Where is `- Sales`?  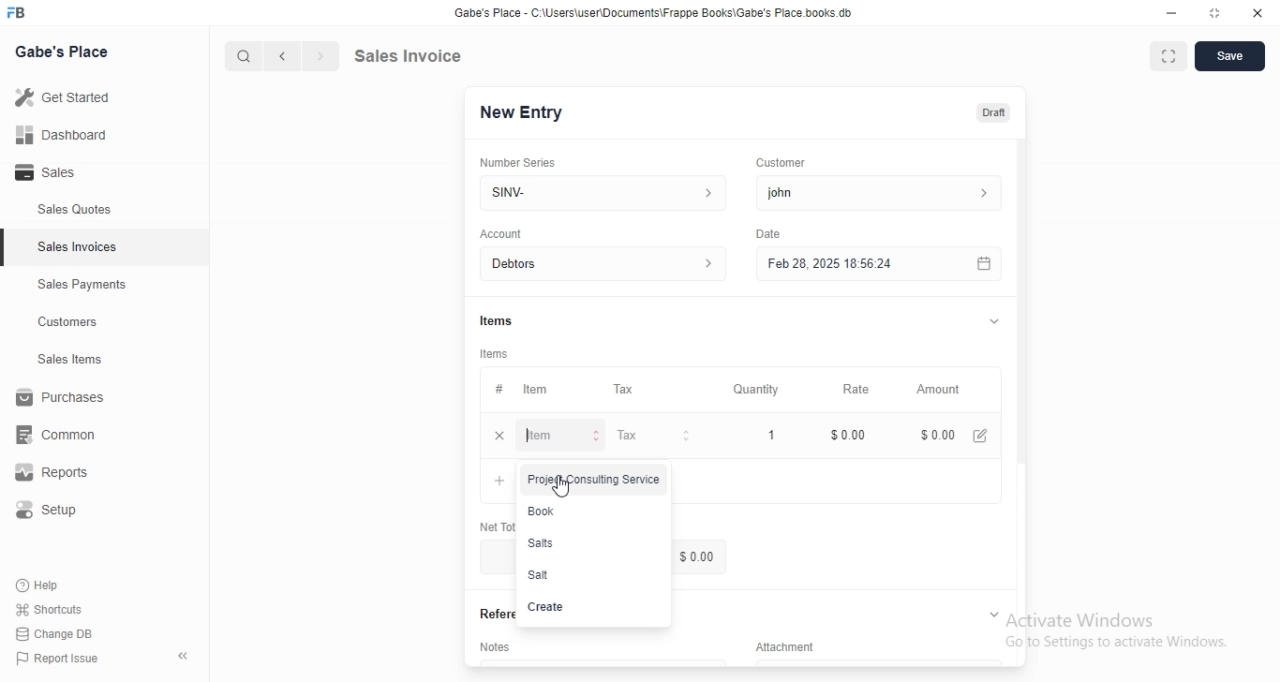 - Sales is located at coordinates (64, 175).